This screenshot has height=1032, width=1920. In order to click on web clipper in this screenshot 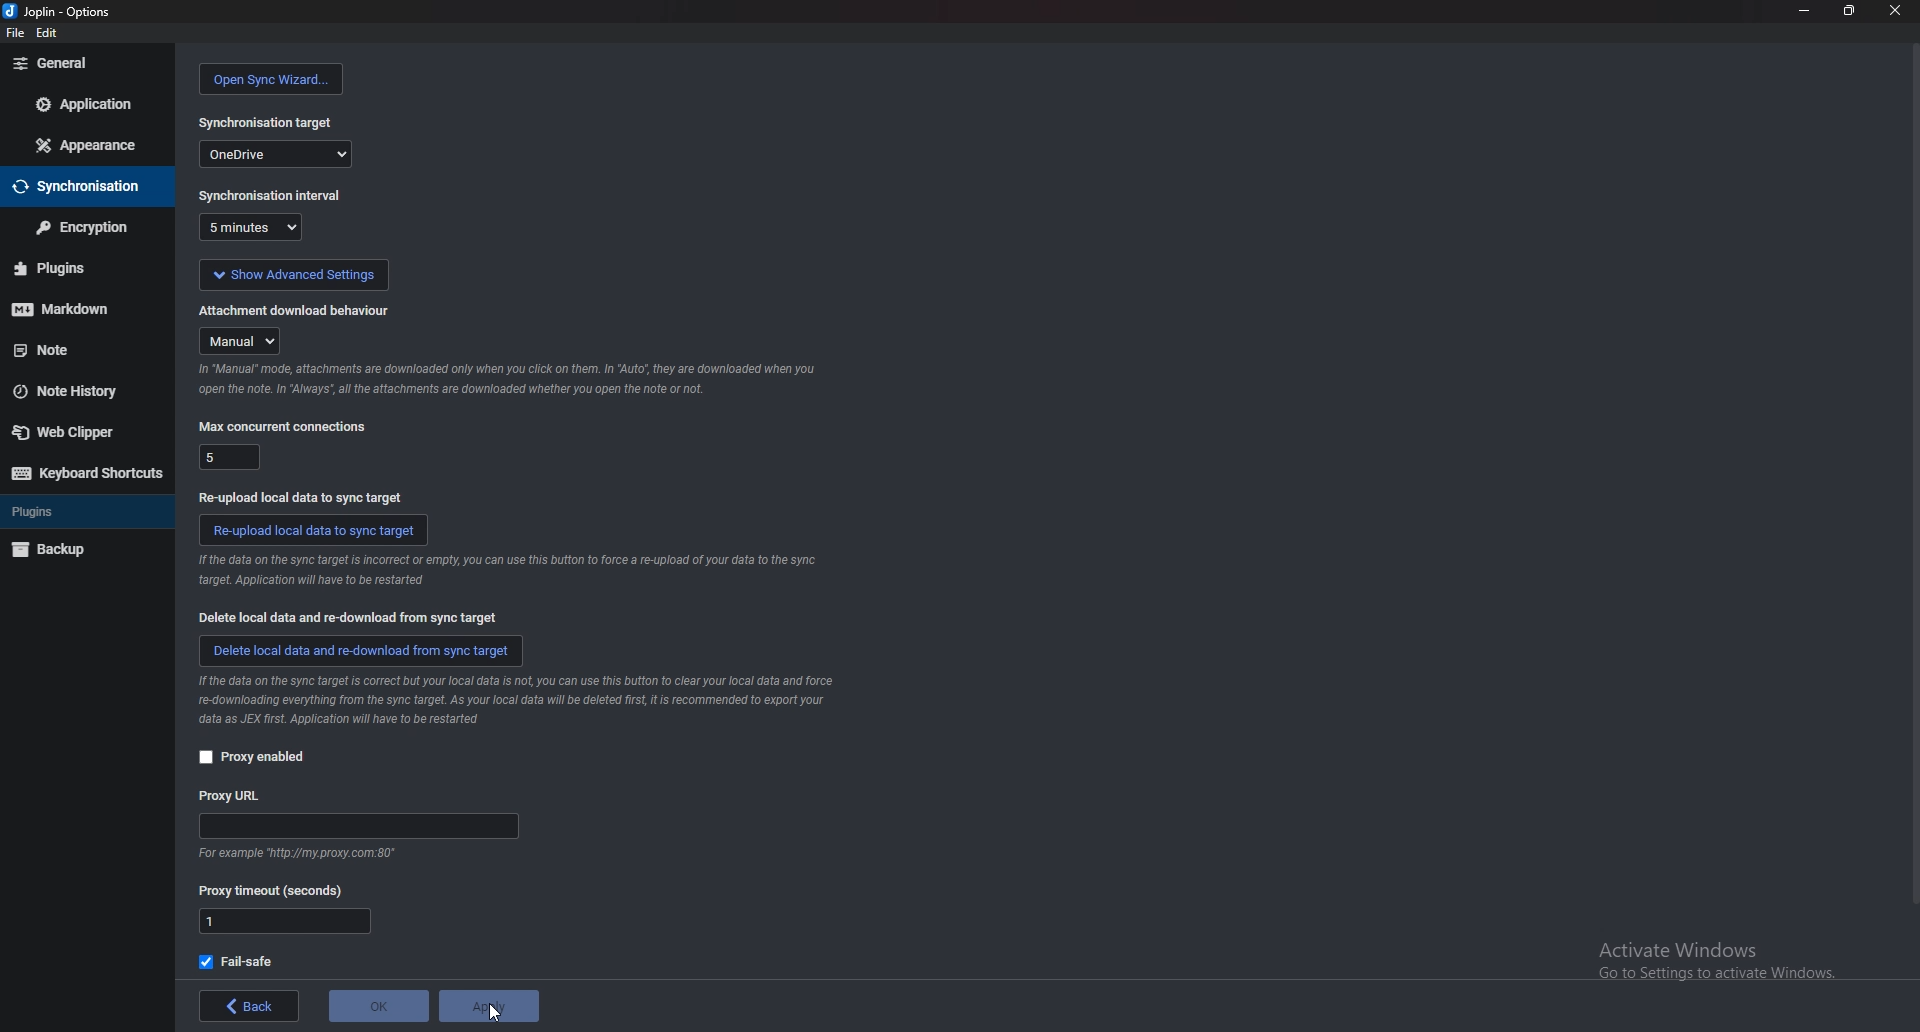, I will do `click(75, 433)`.